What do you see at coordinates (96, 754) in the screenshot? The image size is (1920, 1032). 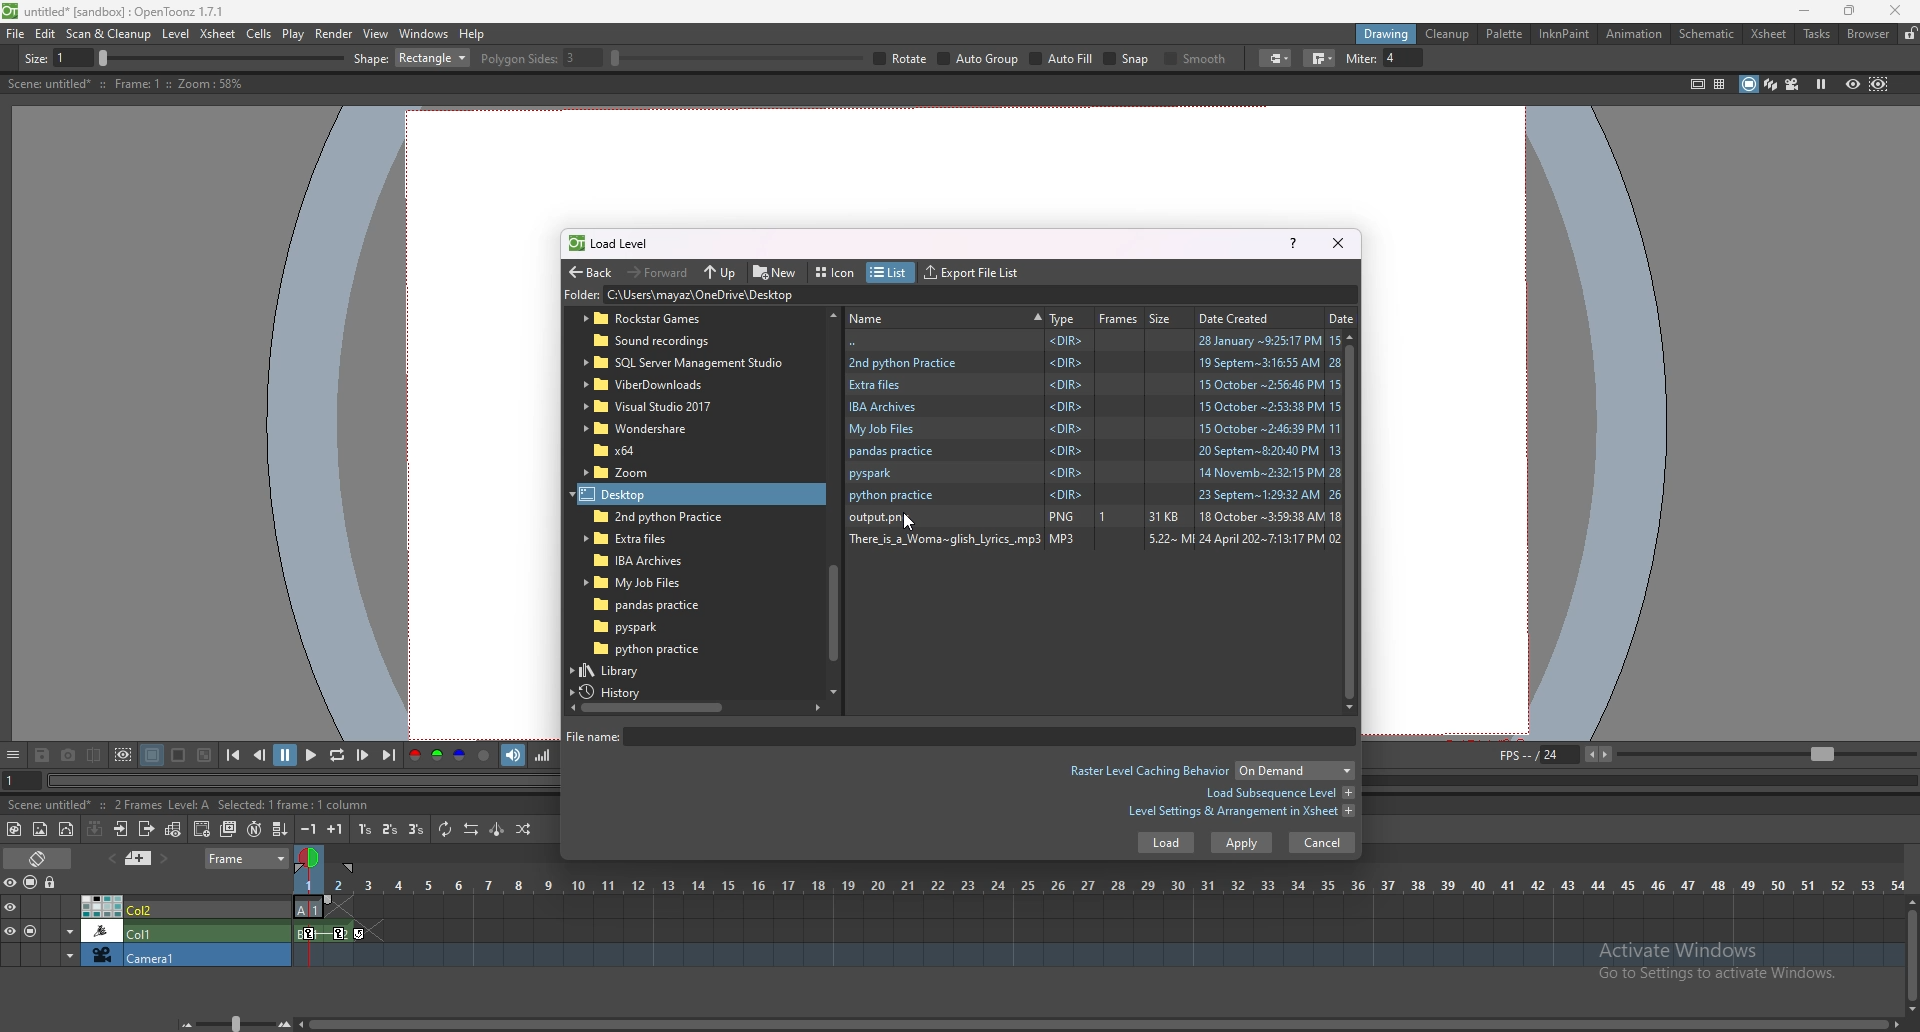 I see `compare to snapshot` at bounding box center [96, 754].